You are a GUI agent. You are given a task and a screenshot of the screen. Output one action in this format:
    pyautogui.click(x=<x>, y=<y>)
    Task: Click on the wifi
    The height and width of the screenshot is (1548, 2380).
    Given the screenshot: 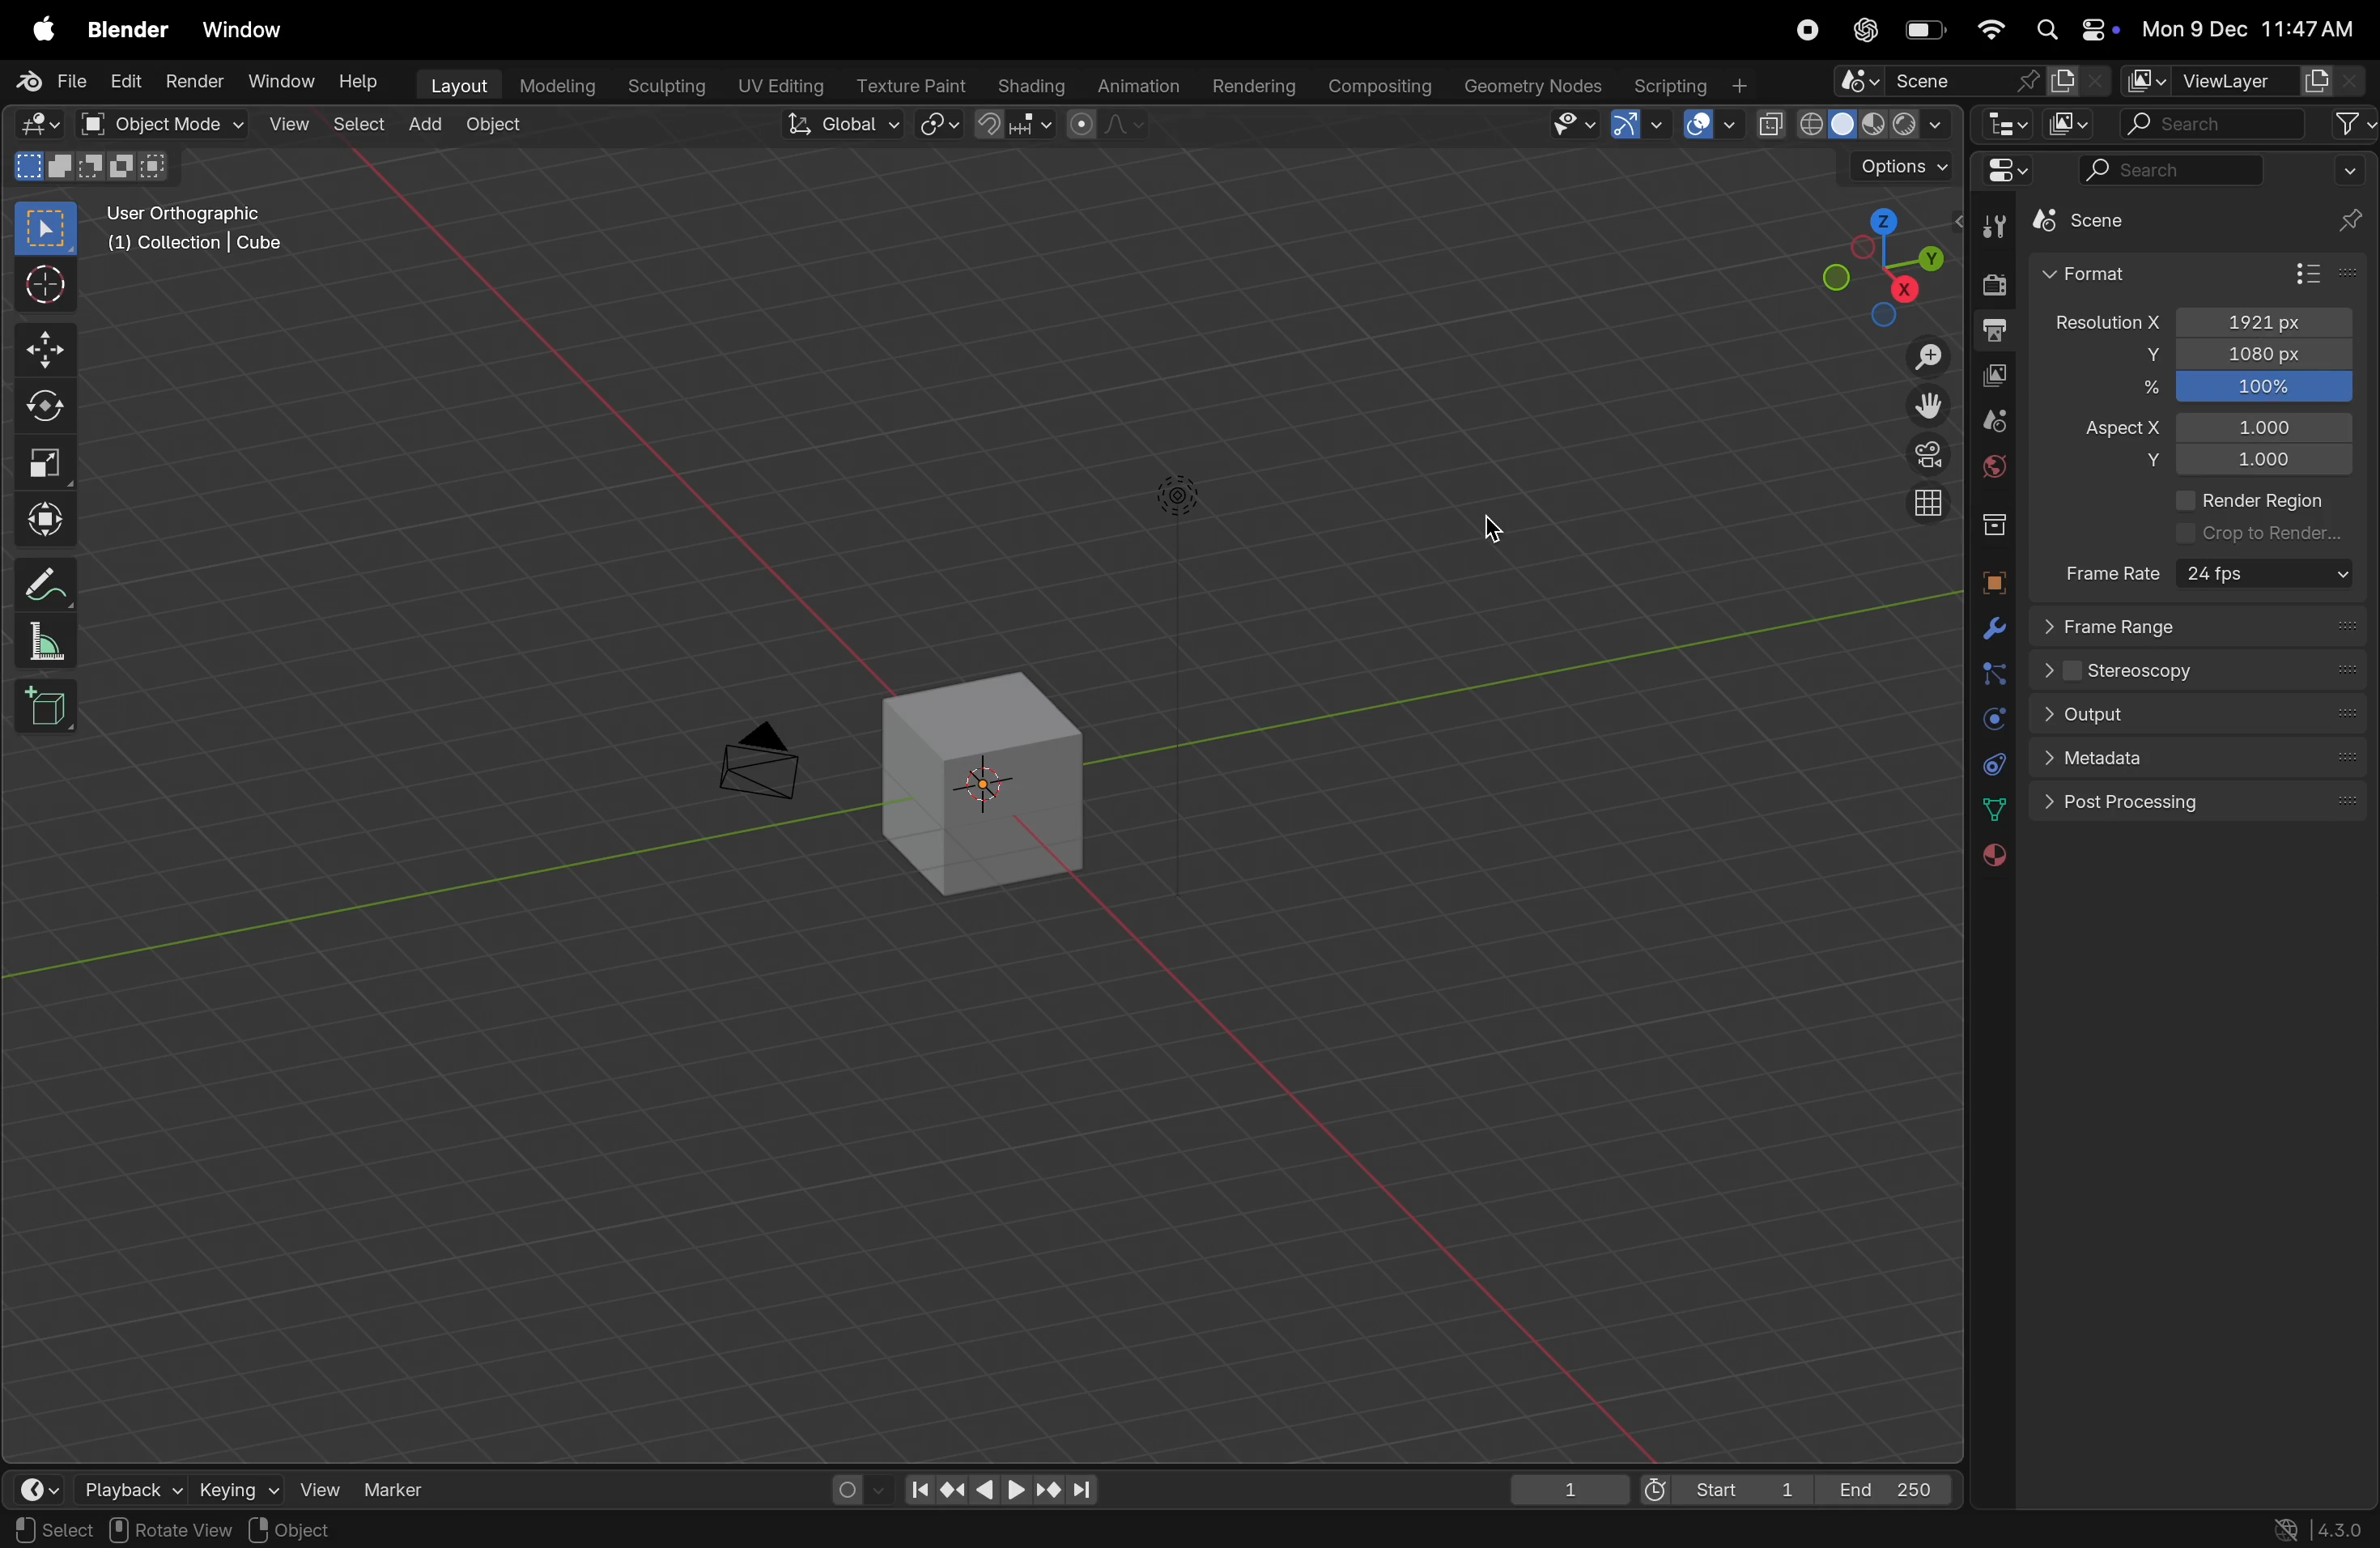 What is the action you would take?
    pyautogui.click(x=1986, y=29)
    